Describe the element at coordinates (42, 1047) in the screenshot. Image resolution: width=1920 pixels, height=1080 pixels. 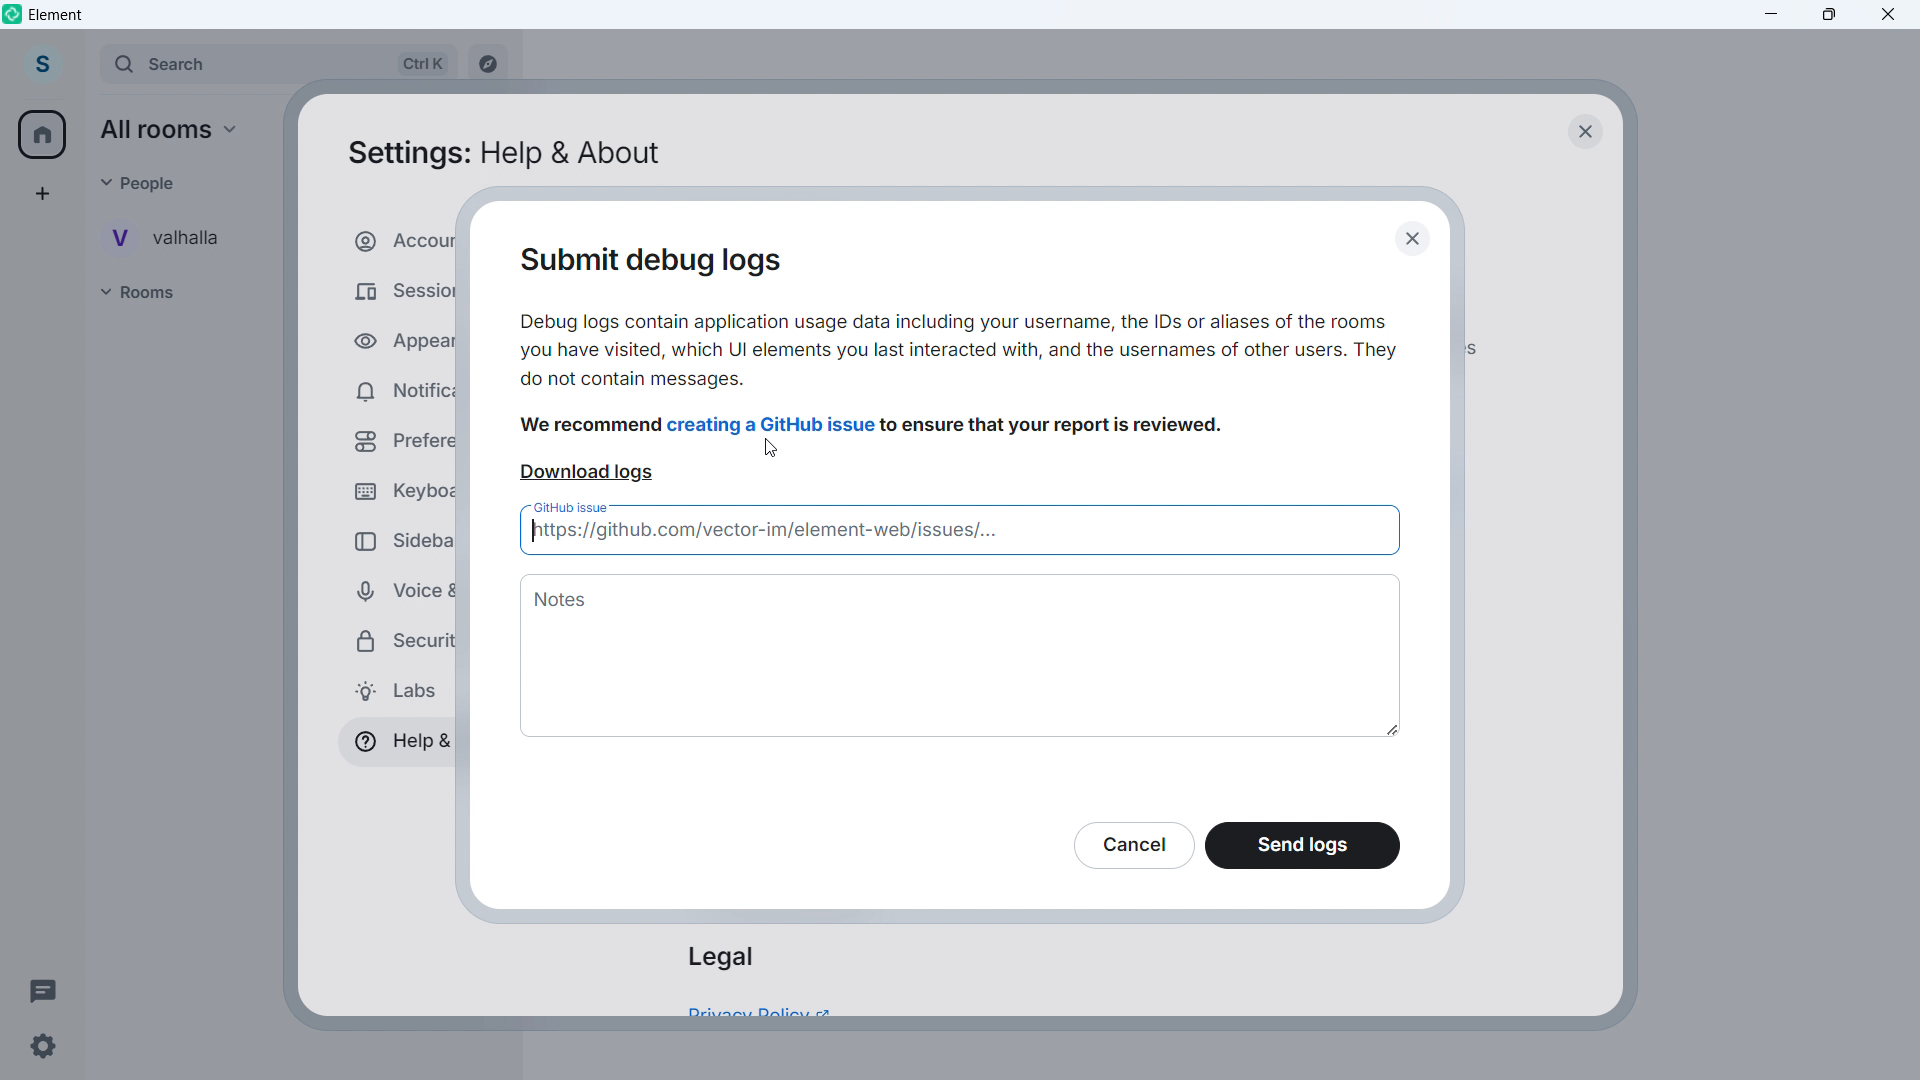
I see `Settings ` at that location.